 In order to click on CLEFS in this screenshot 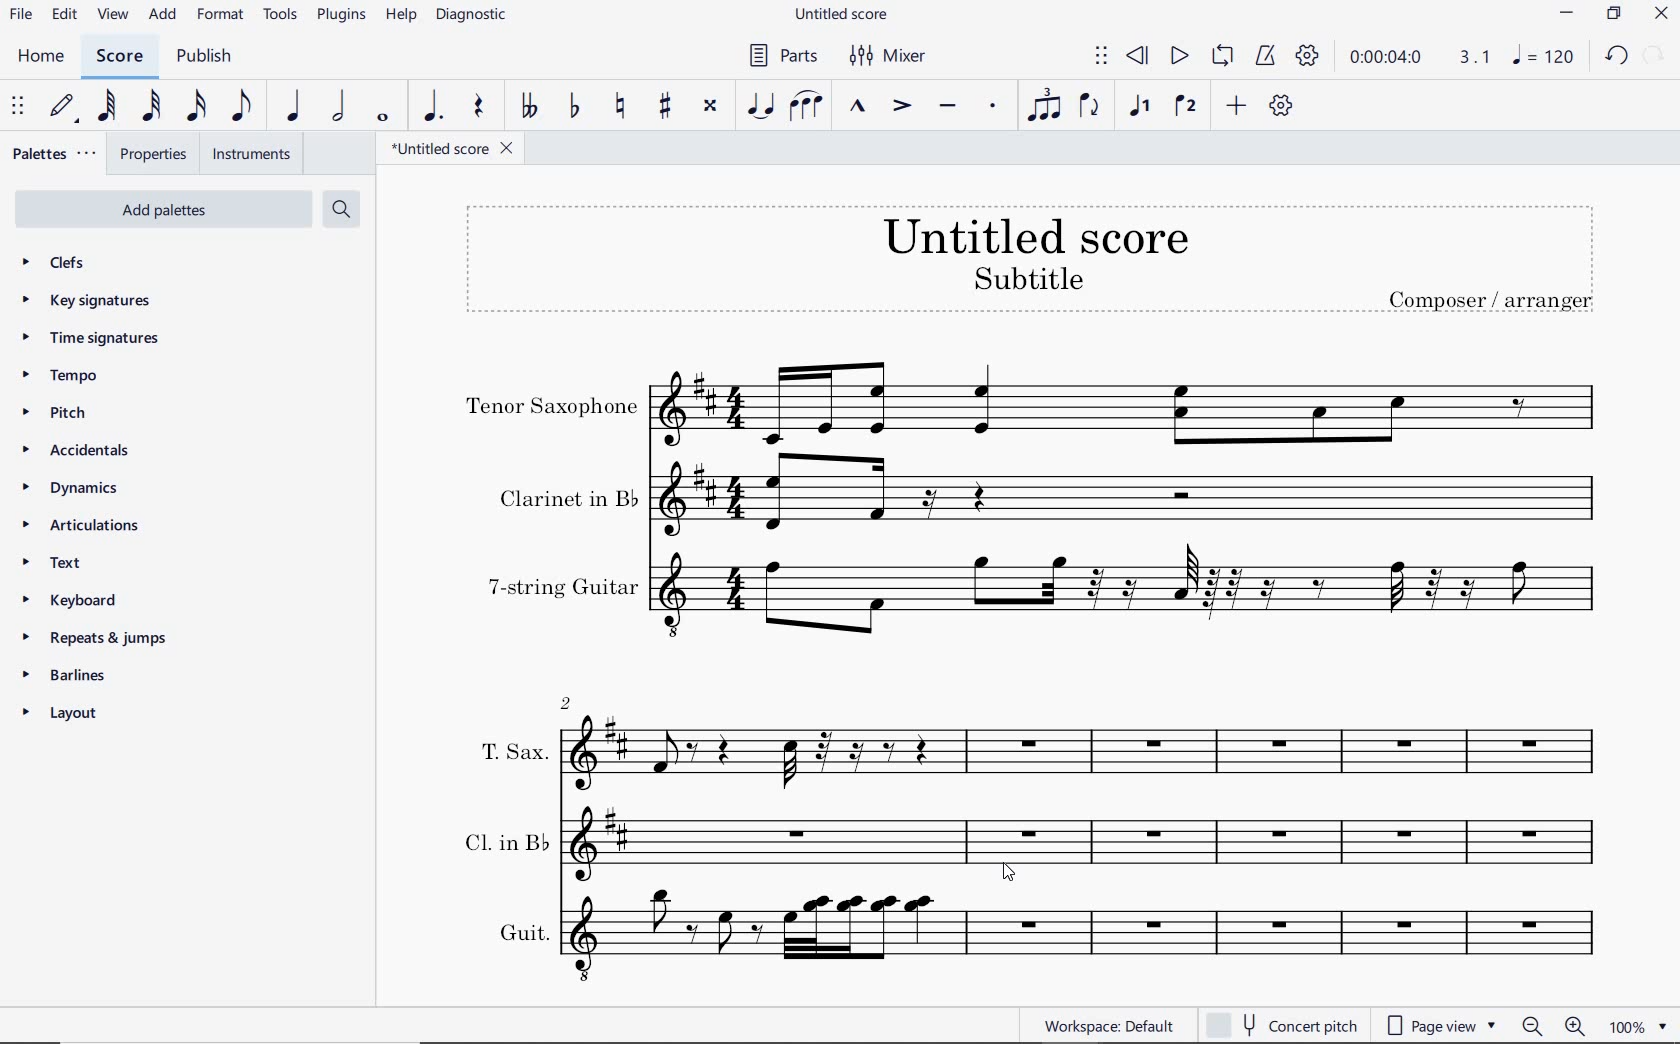, I will do `click(57, 262)`.